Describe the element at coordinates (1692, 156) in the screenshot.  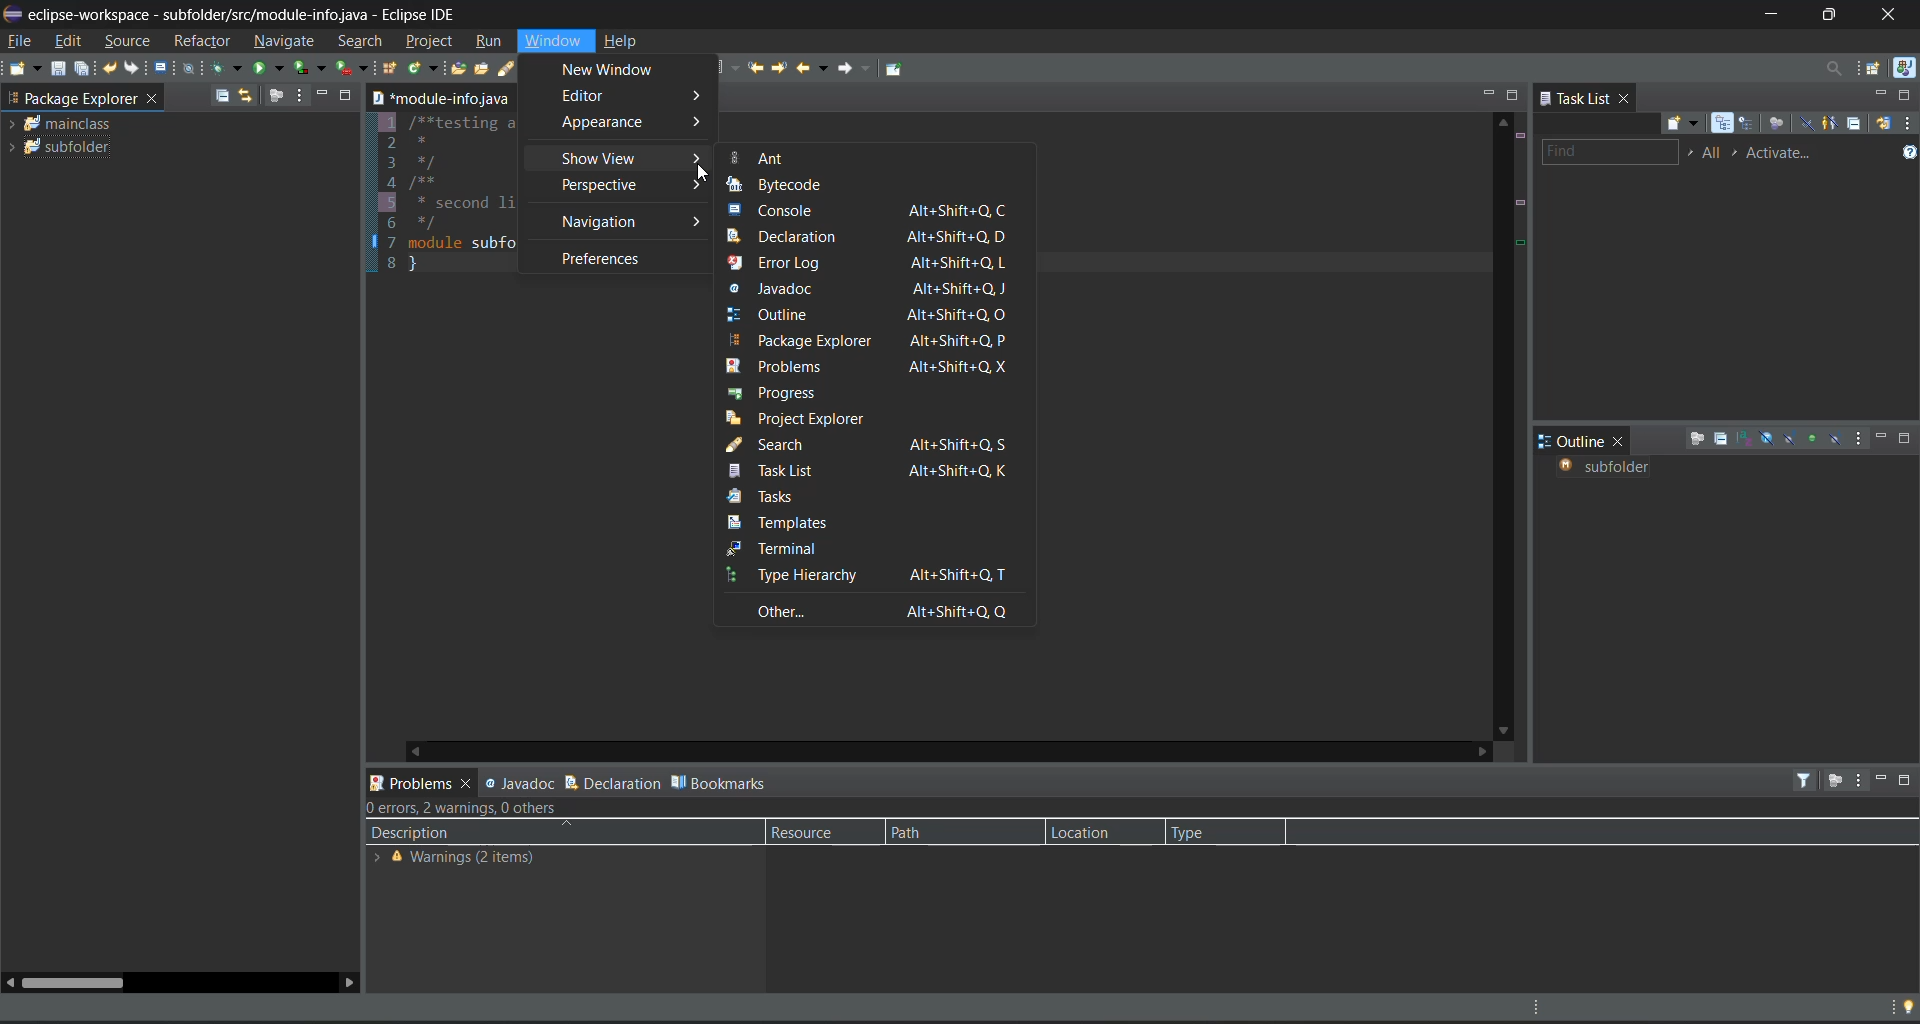
I see `select working set` at that location.